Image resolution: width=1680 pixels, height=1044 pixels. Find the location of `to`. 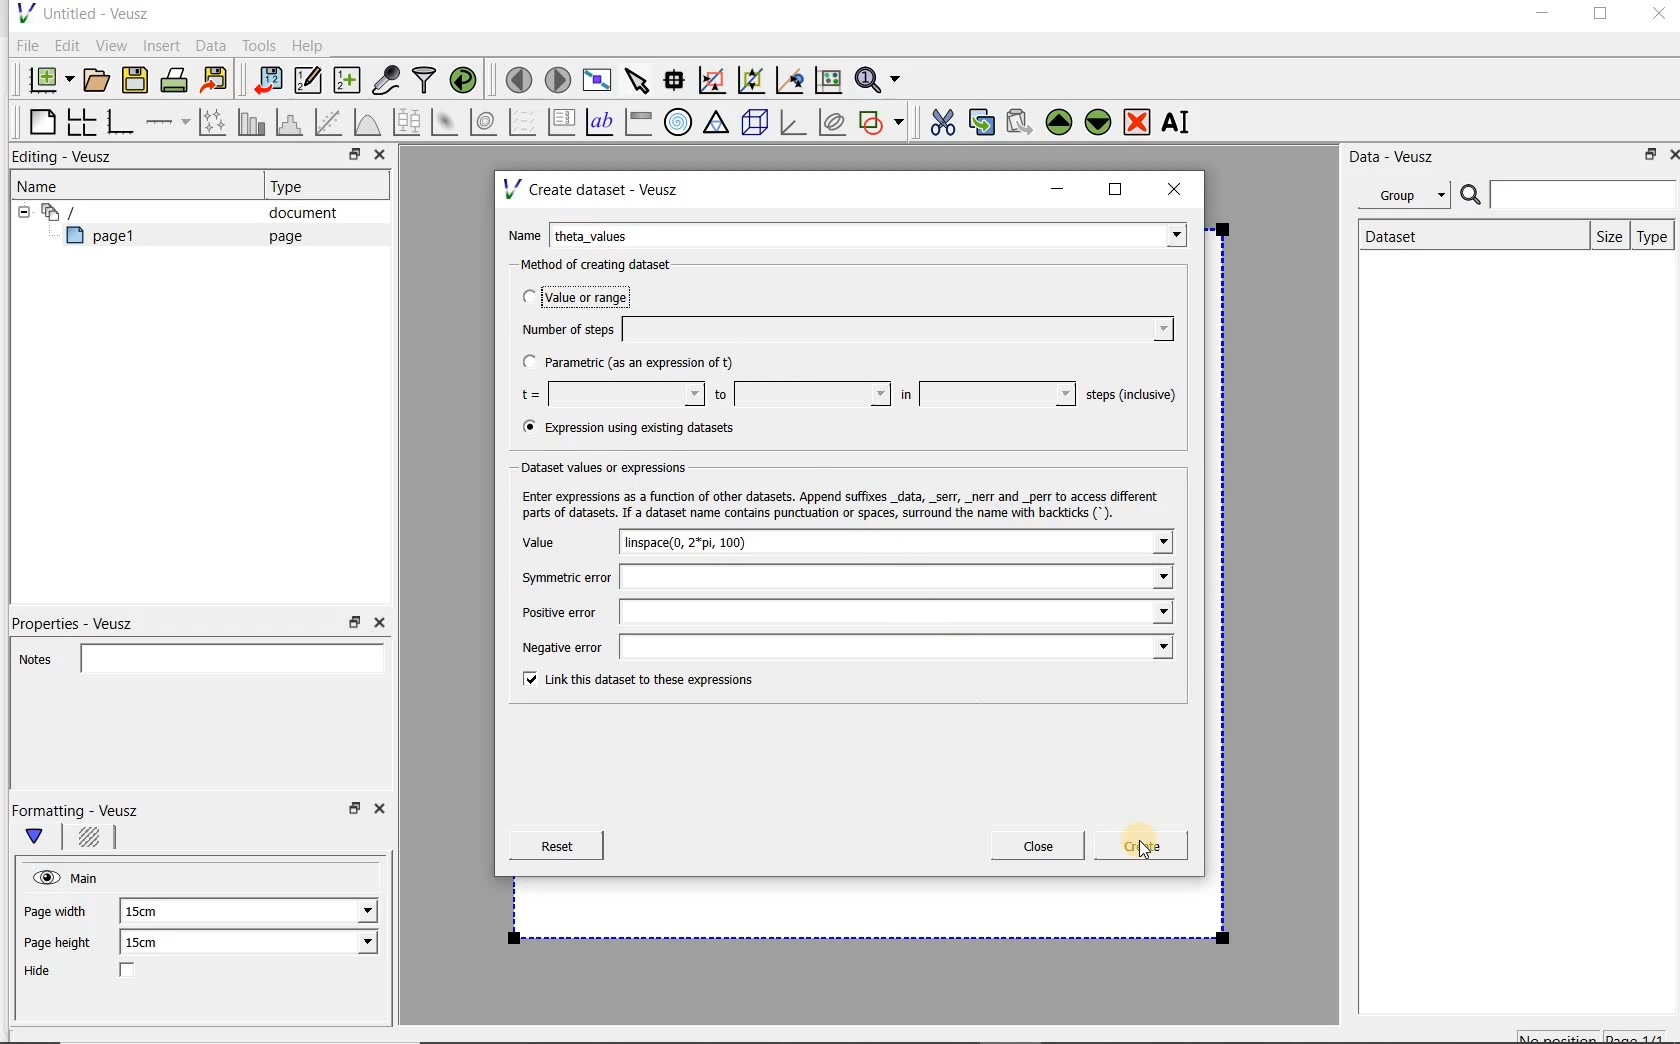

to is located at coordinates (800, 394).